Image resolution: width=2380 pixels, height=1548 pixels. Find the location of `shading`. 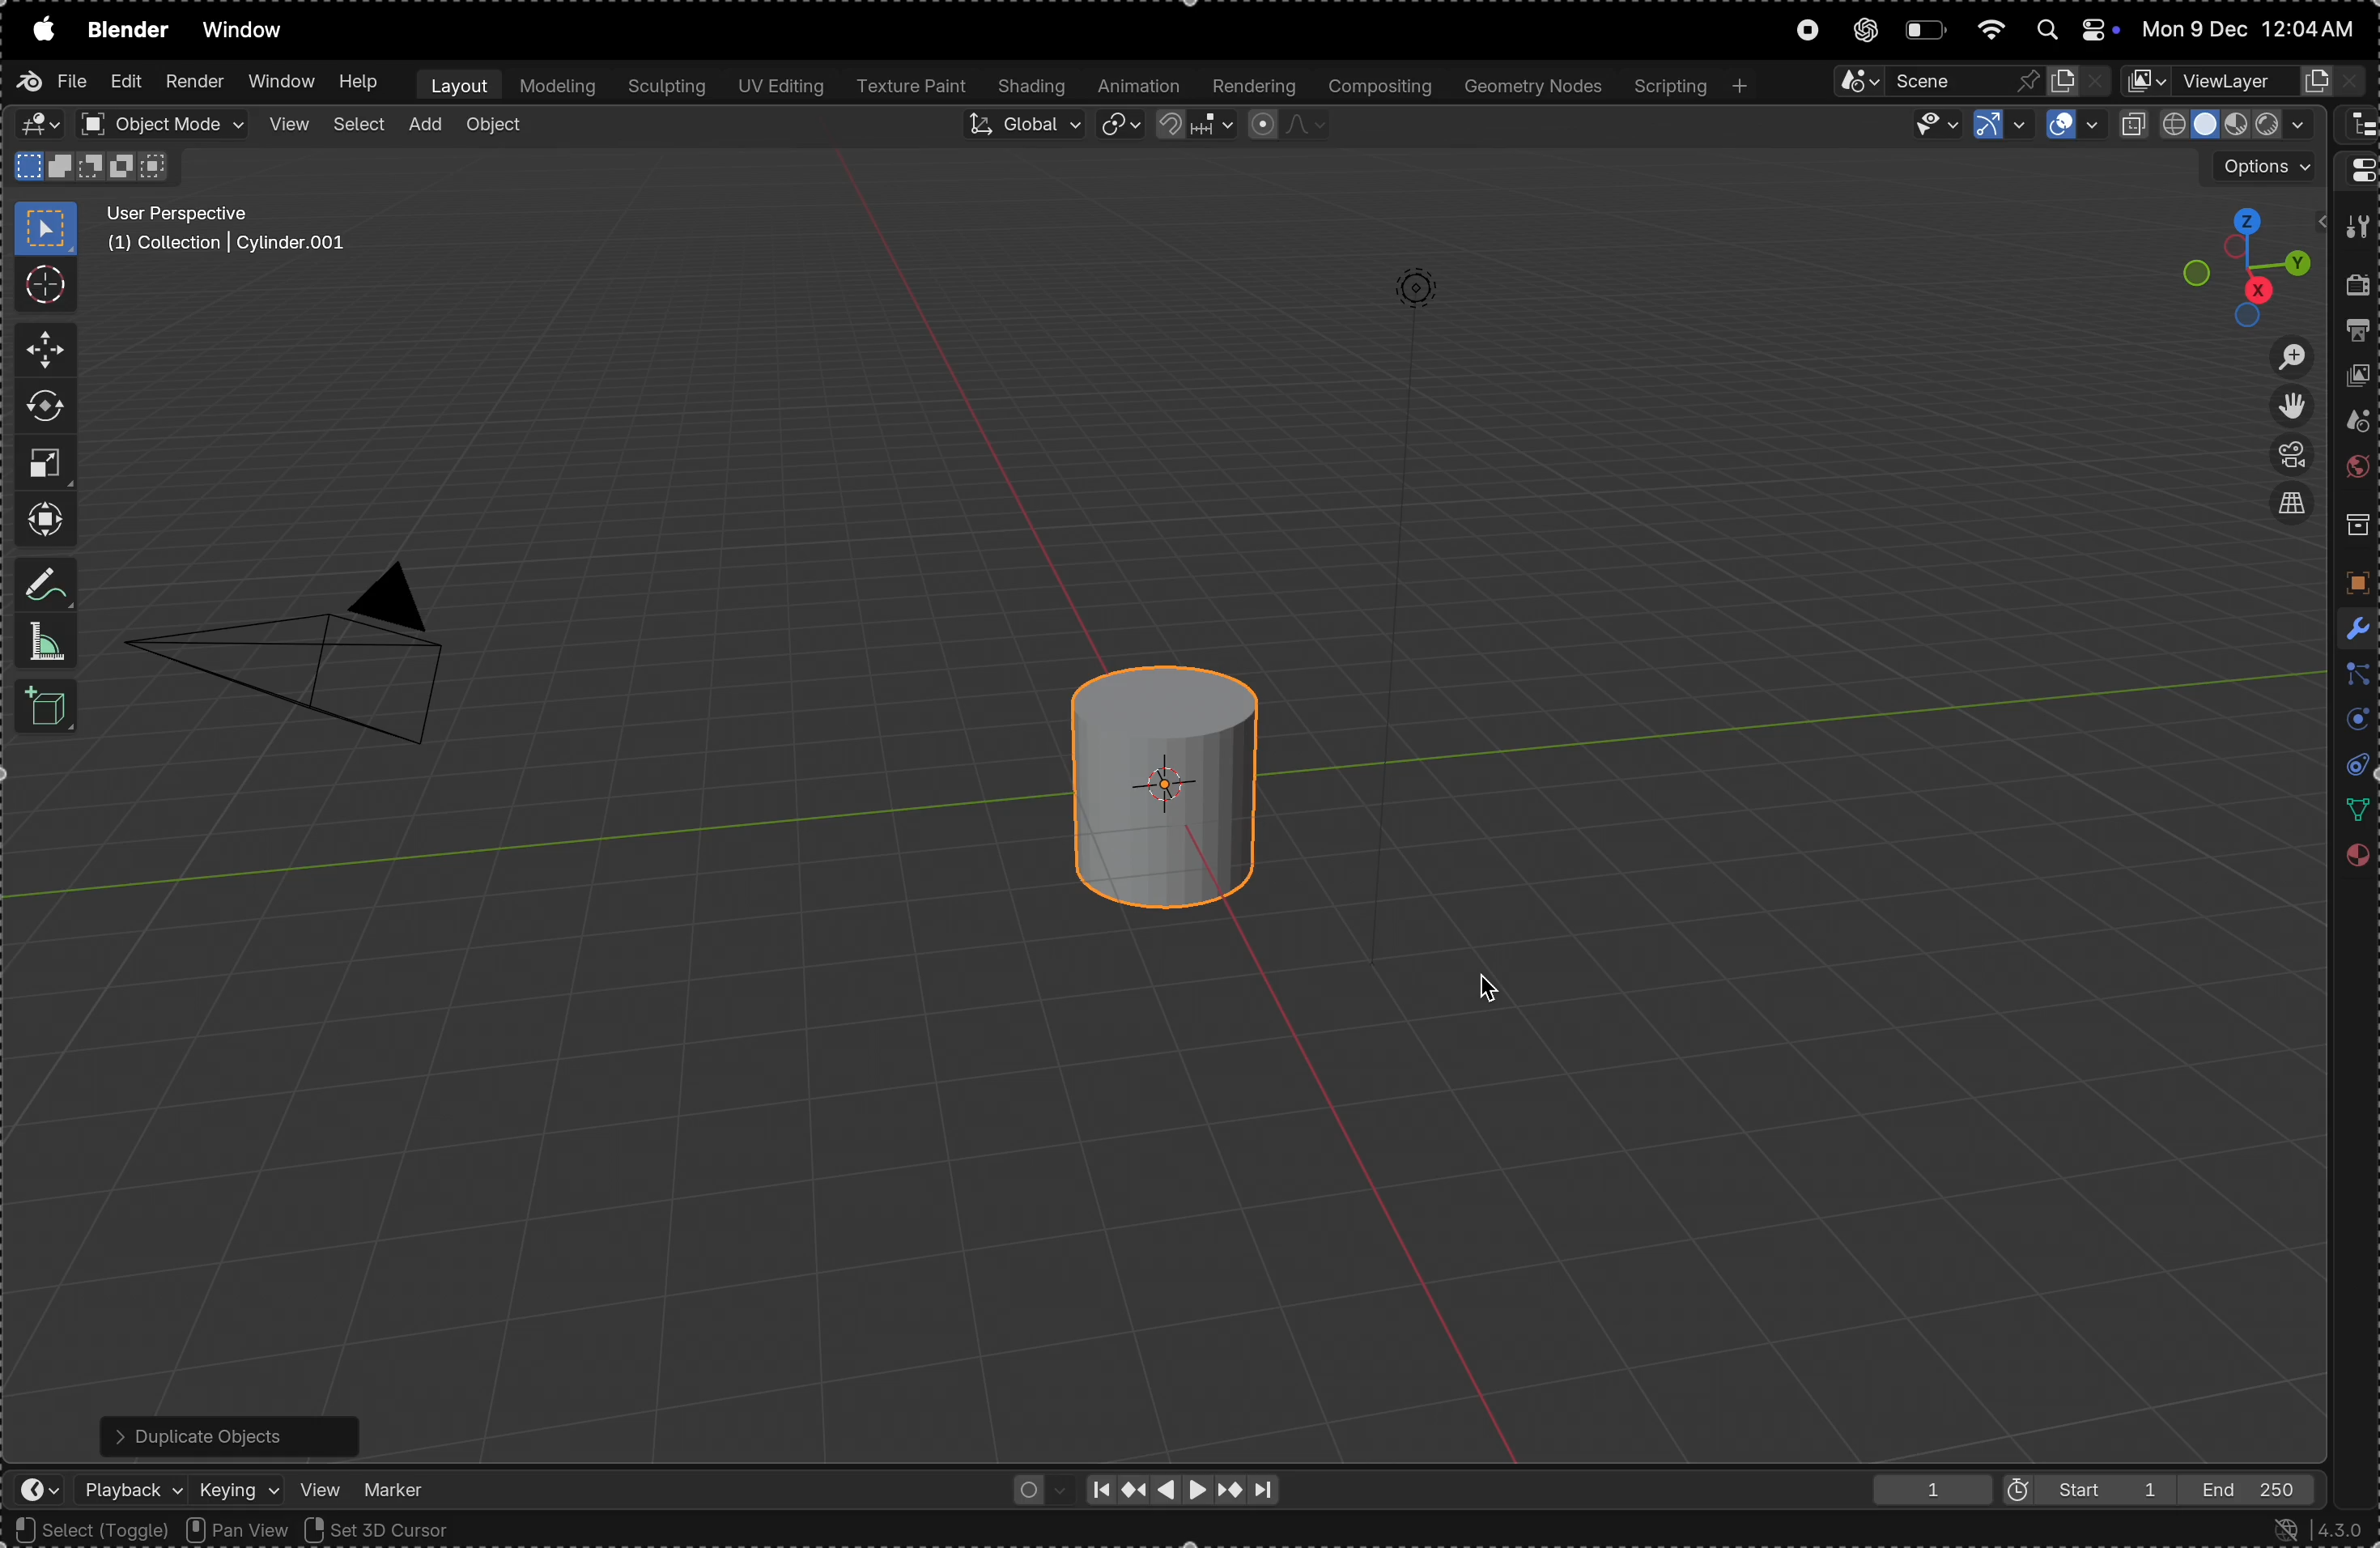

shading is located at coordinates (1033, 87).